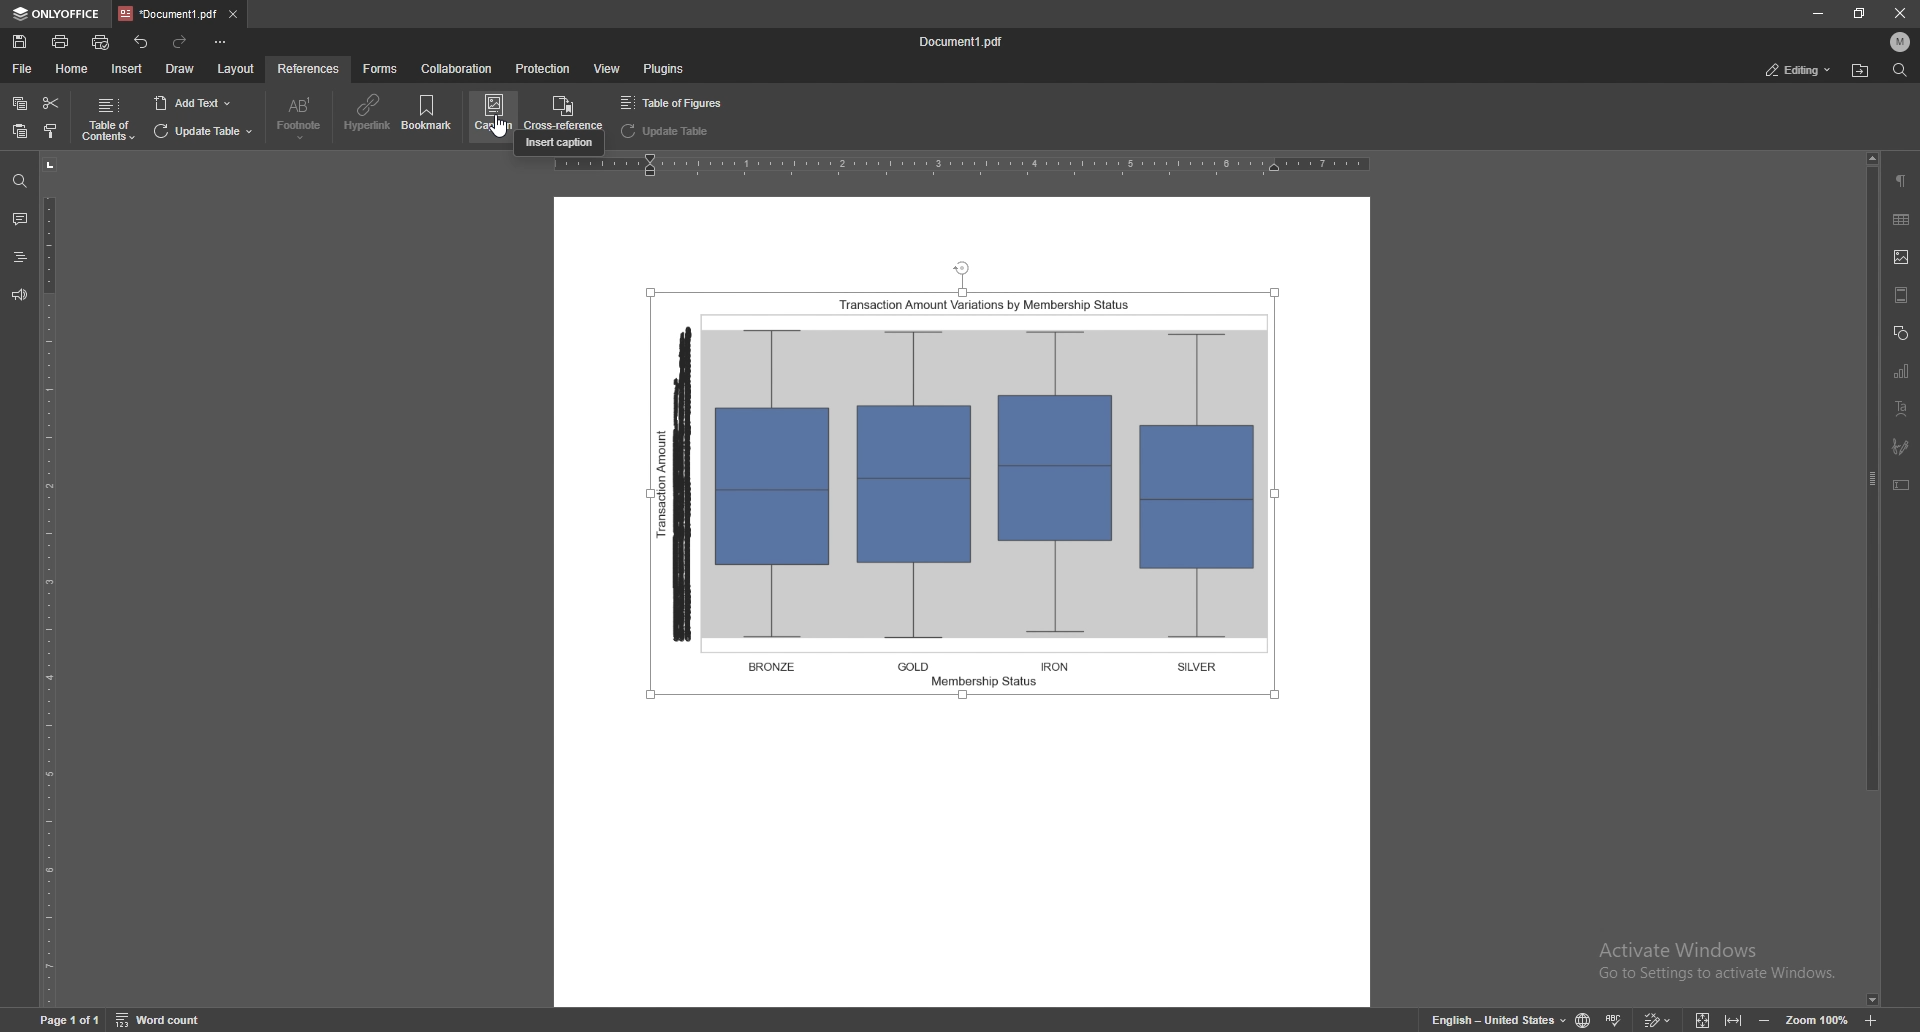 Image resolution: width=1920 pixels, height=1032 pixels. What do you see at coordinates (18, 295) in the screenshot?
I see `feedback` at bounding box center [18, 295].